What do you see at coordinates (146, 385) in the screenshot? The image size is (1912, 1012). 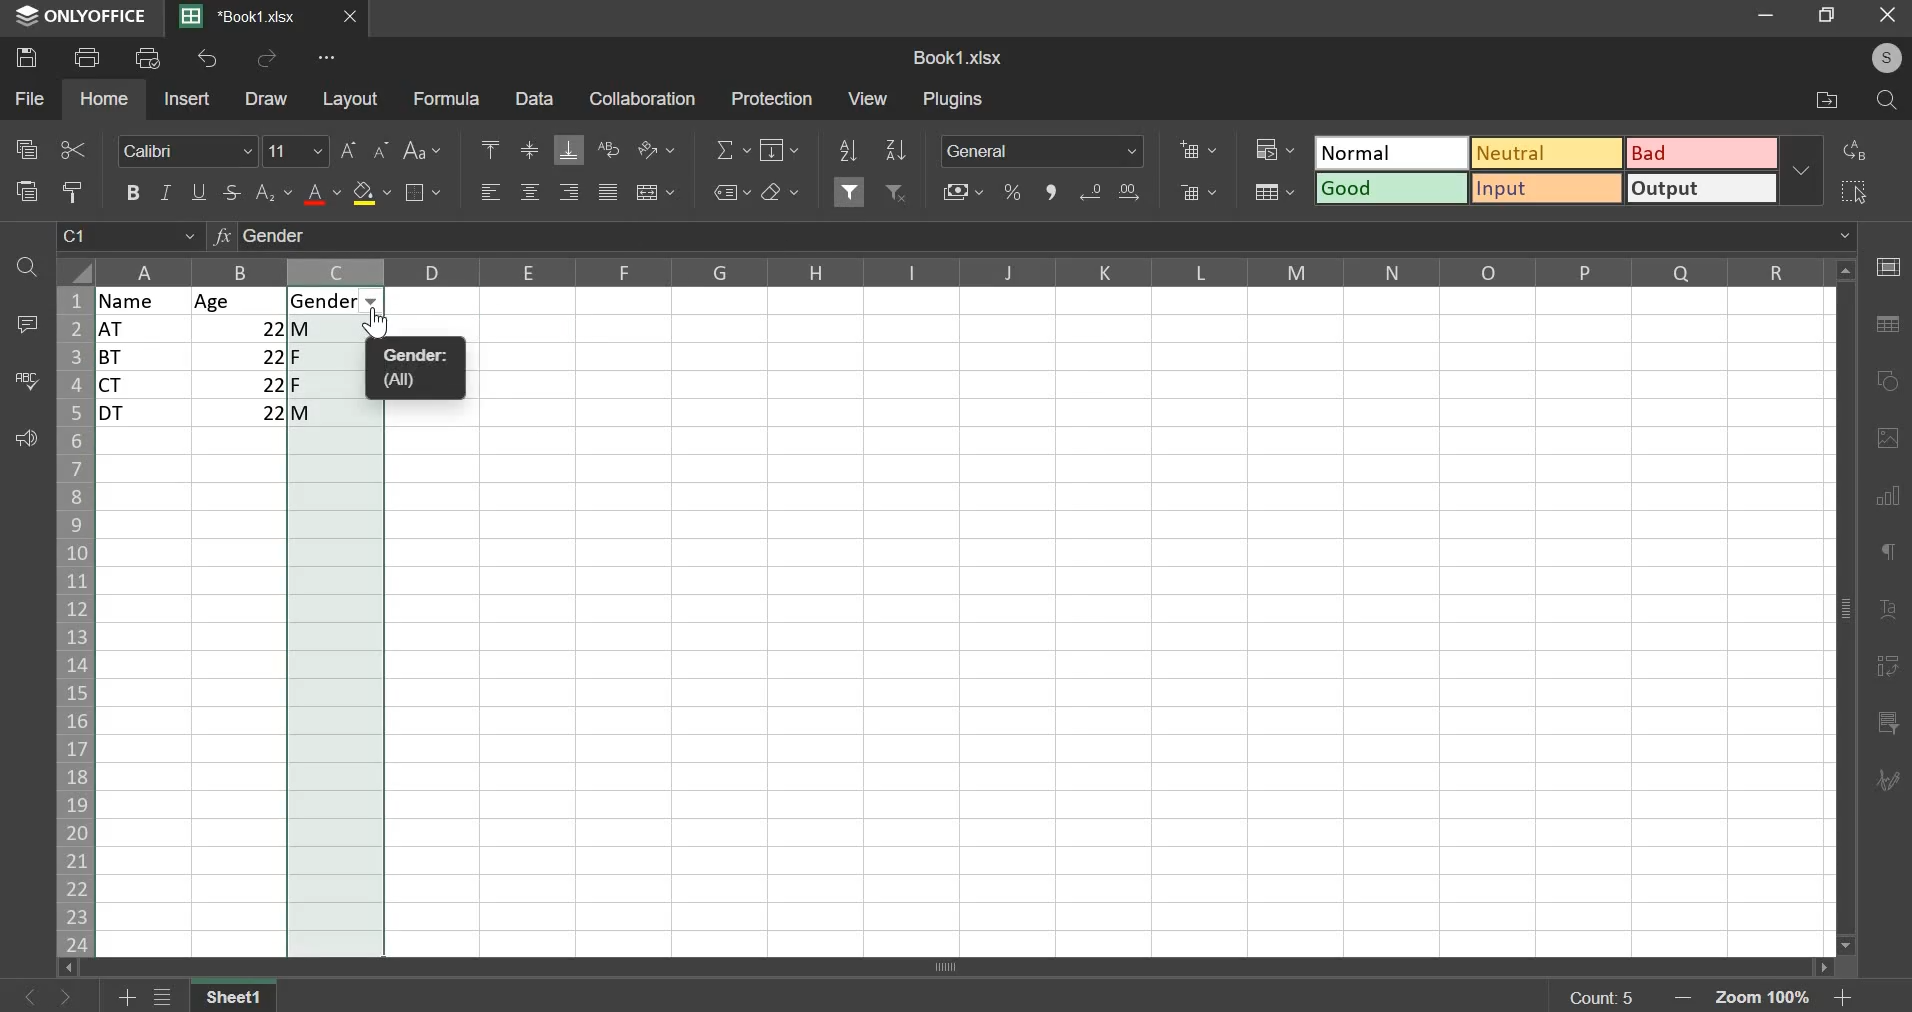 I see `ct` at bounding box center [146, 385].